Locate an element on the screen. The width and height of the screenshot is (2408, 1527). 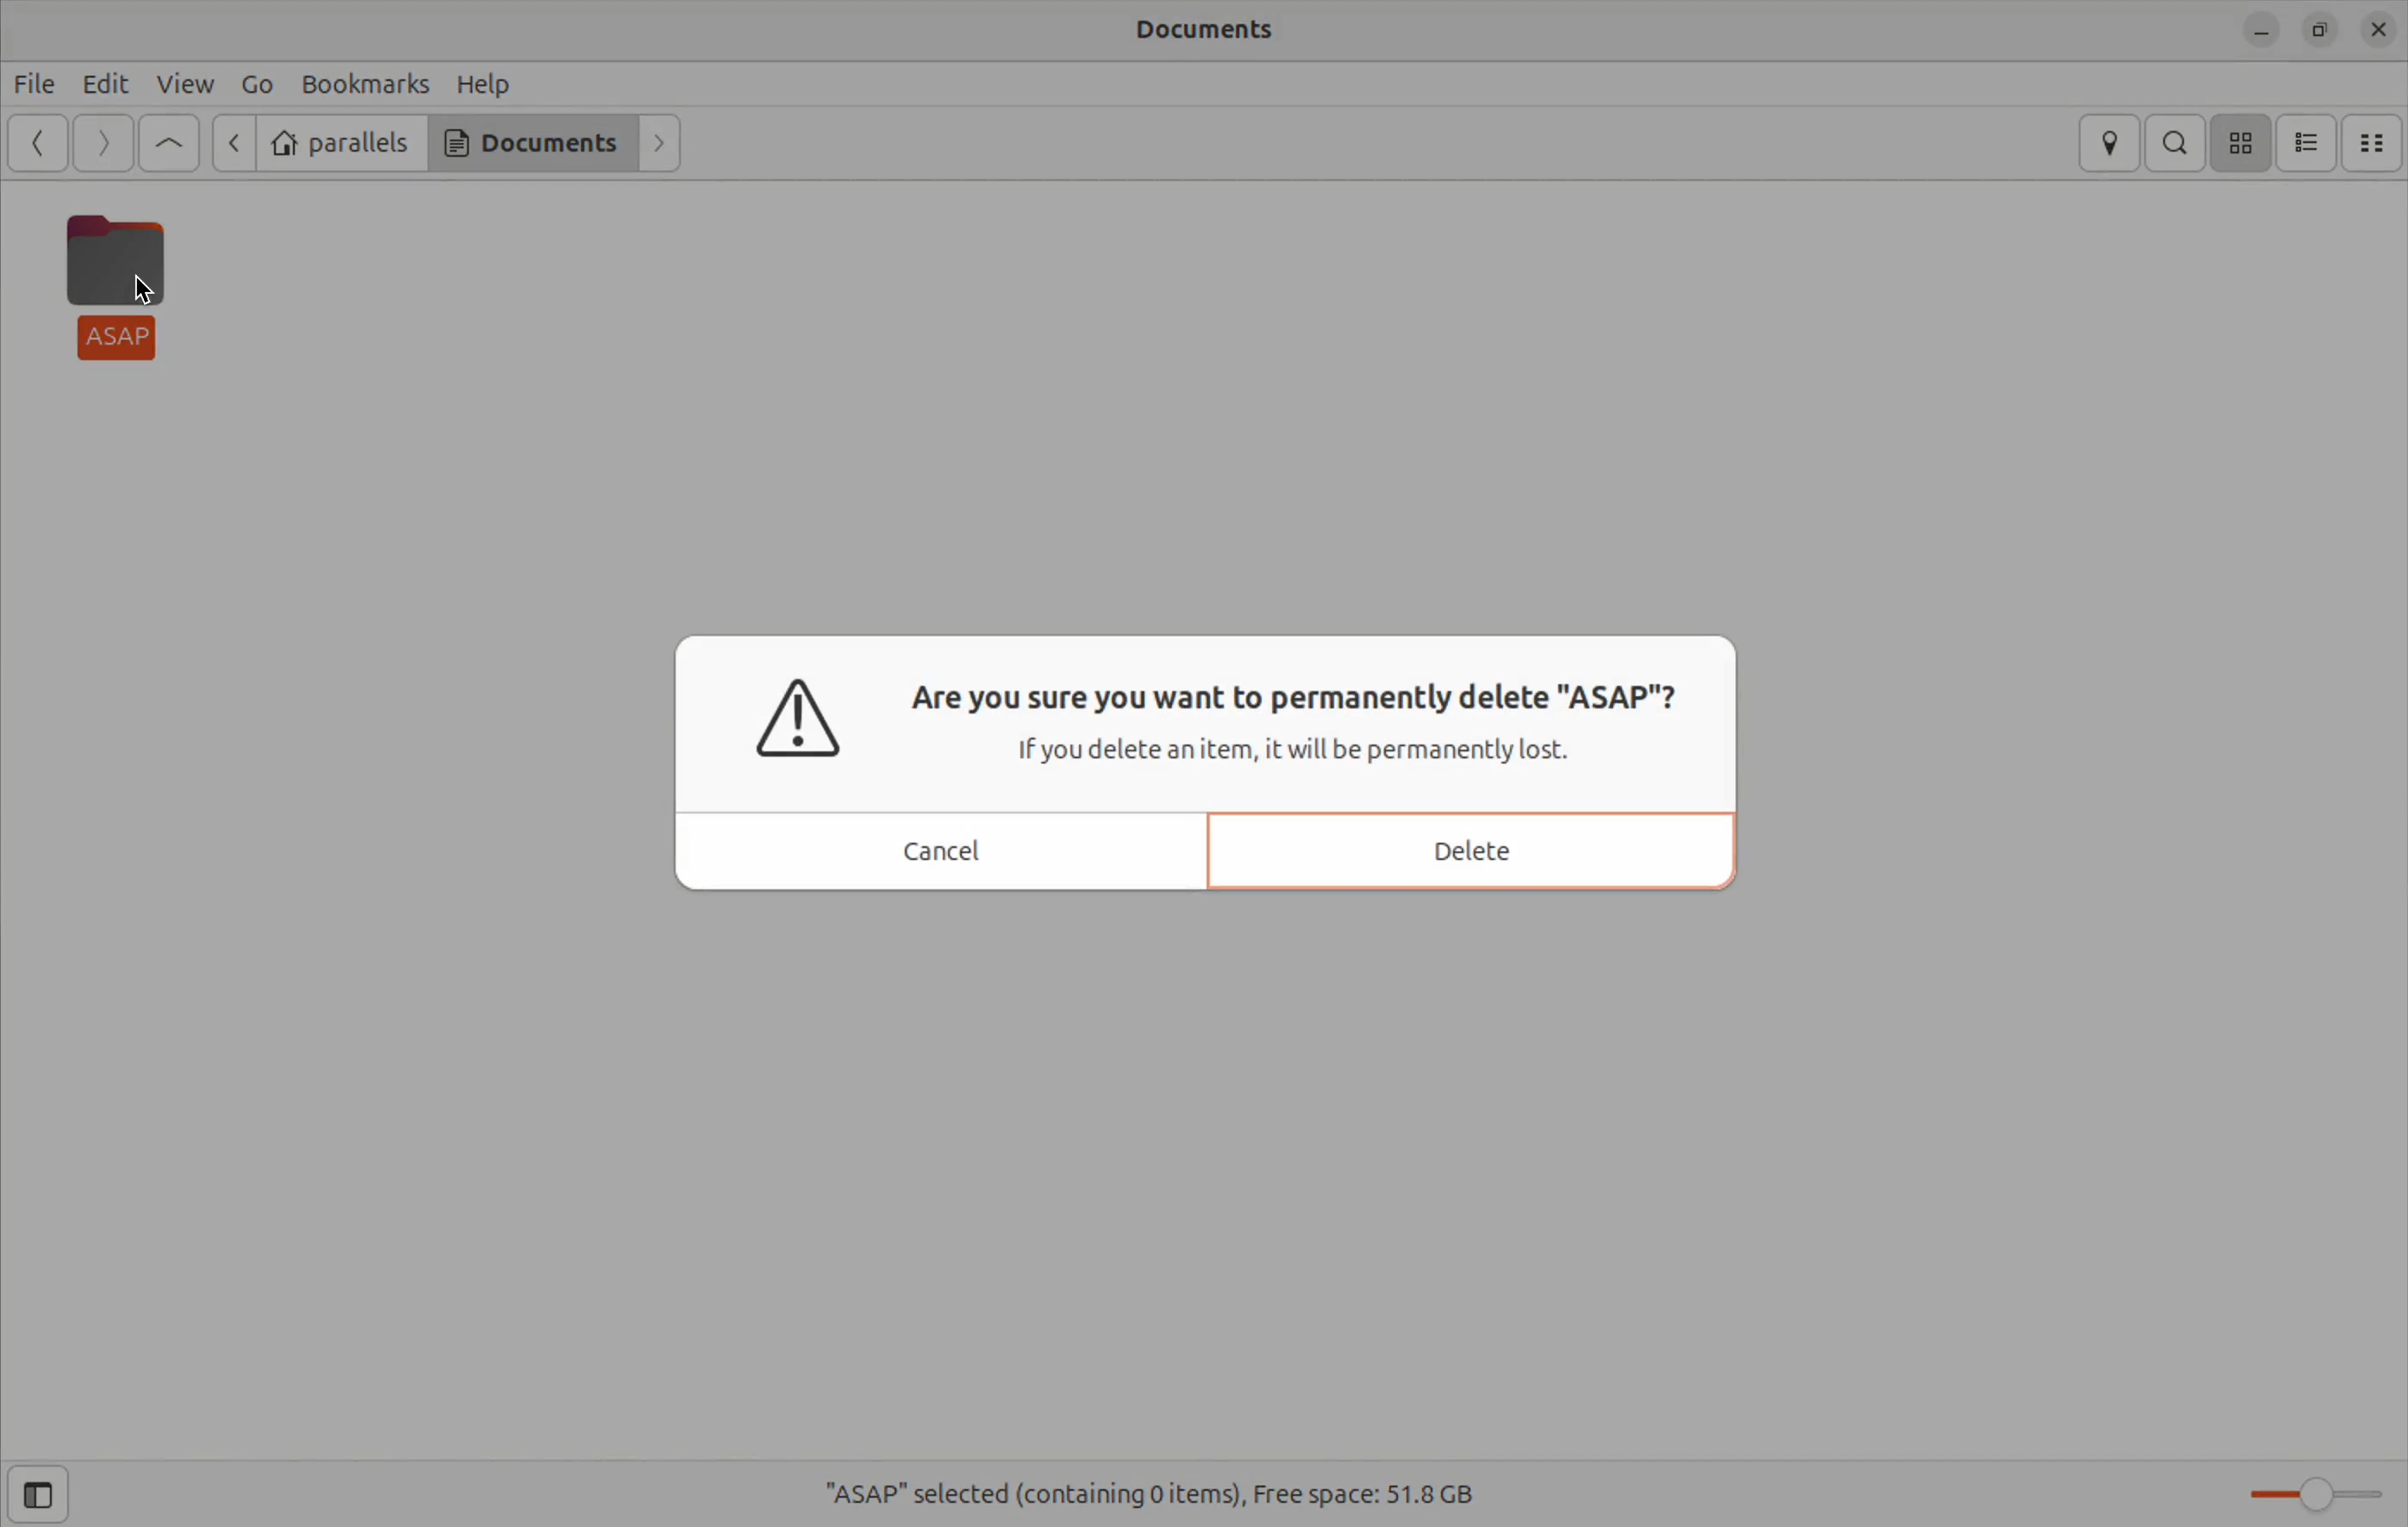
back is located at coordinates (231, 143).